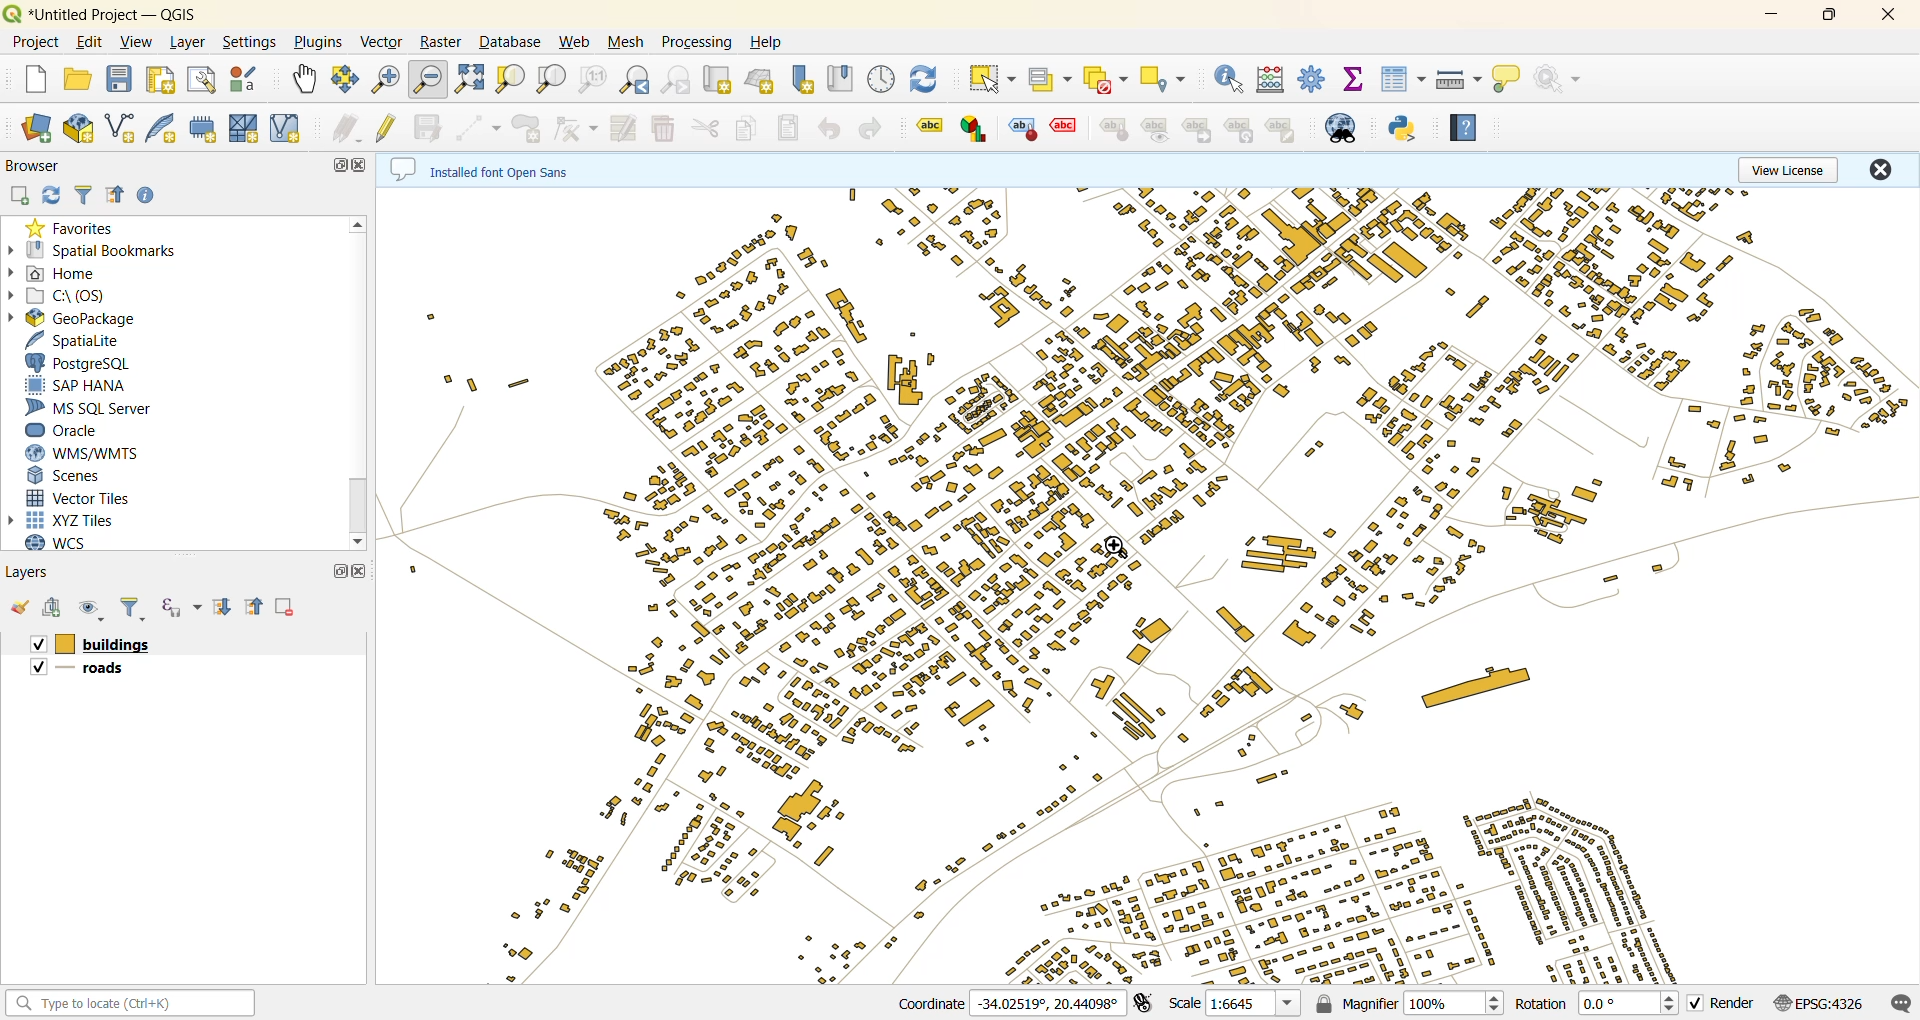  Describe the element at coordinates (433, 80) in the screenshot. I see `zoom out` at that location.